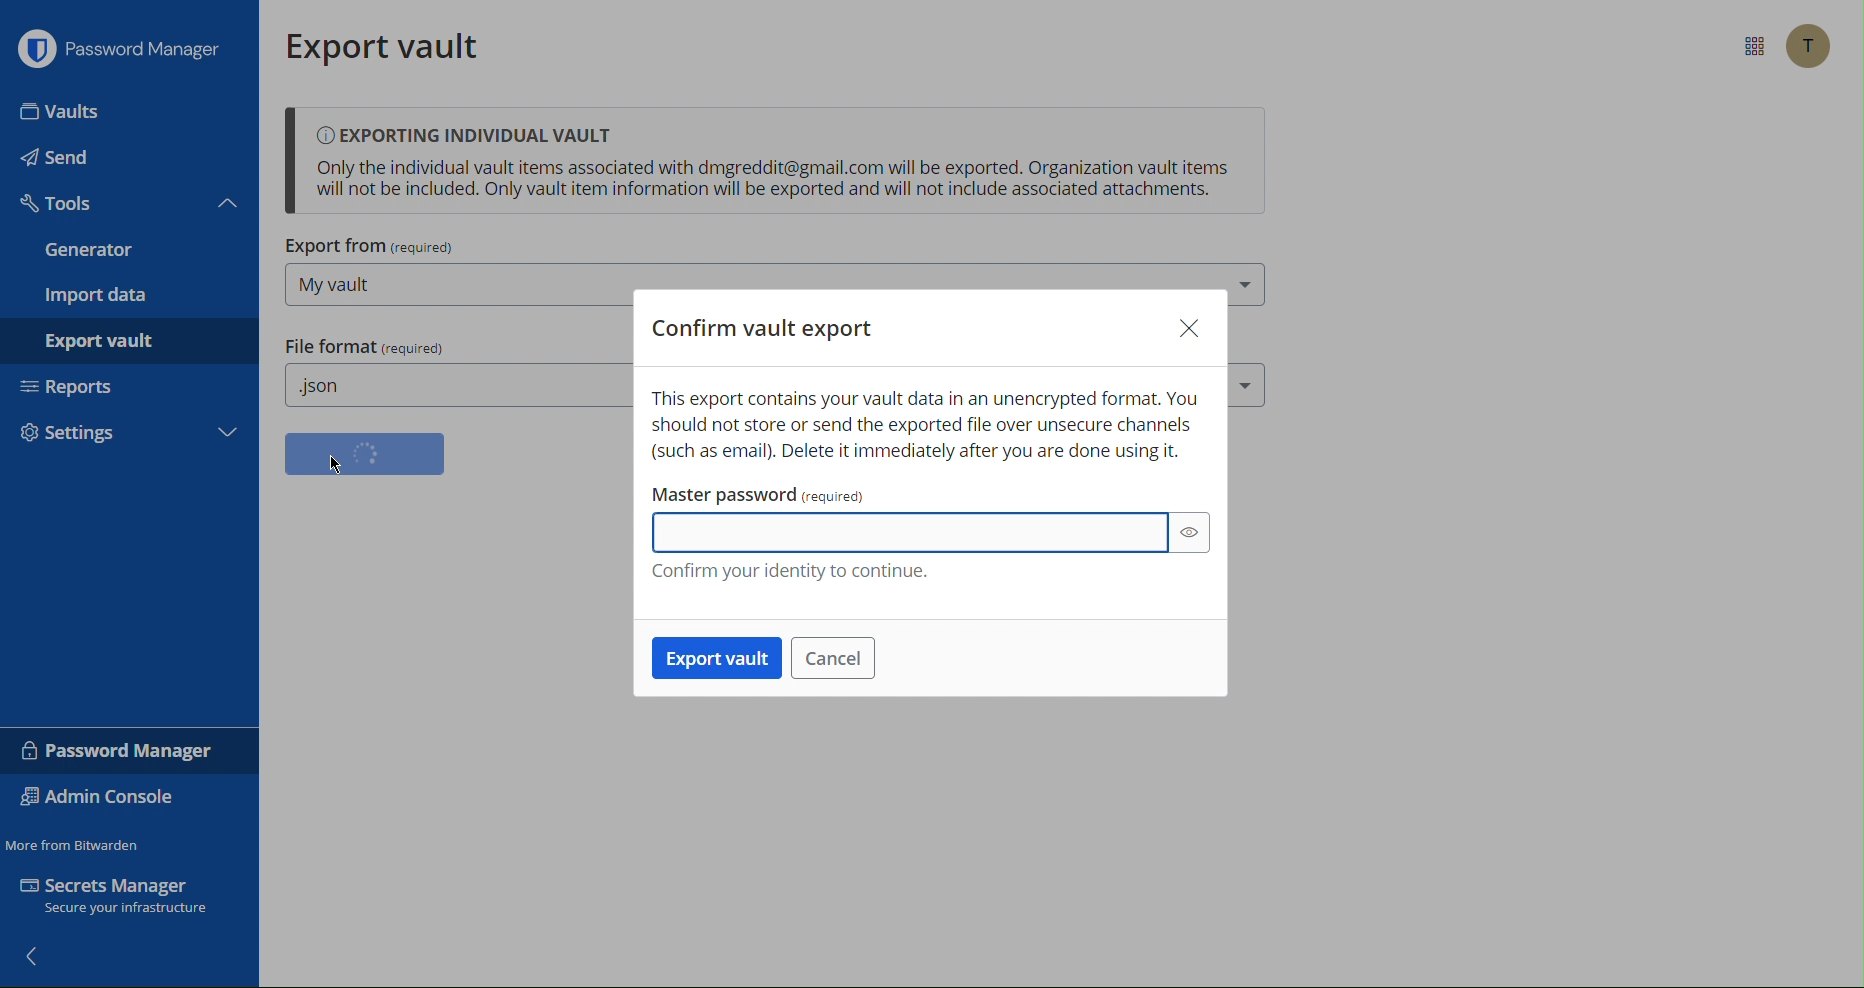 The image size is (1864, 988). I want to click on Account, so click(1806, 47).